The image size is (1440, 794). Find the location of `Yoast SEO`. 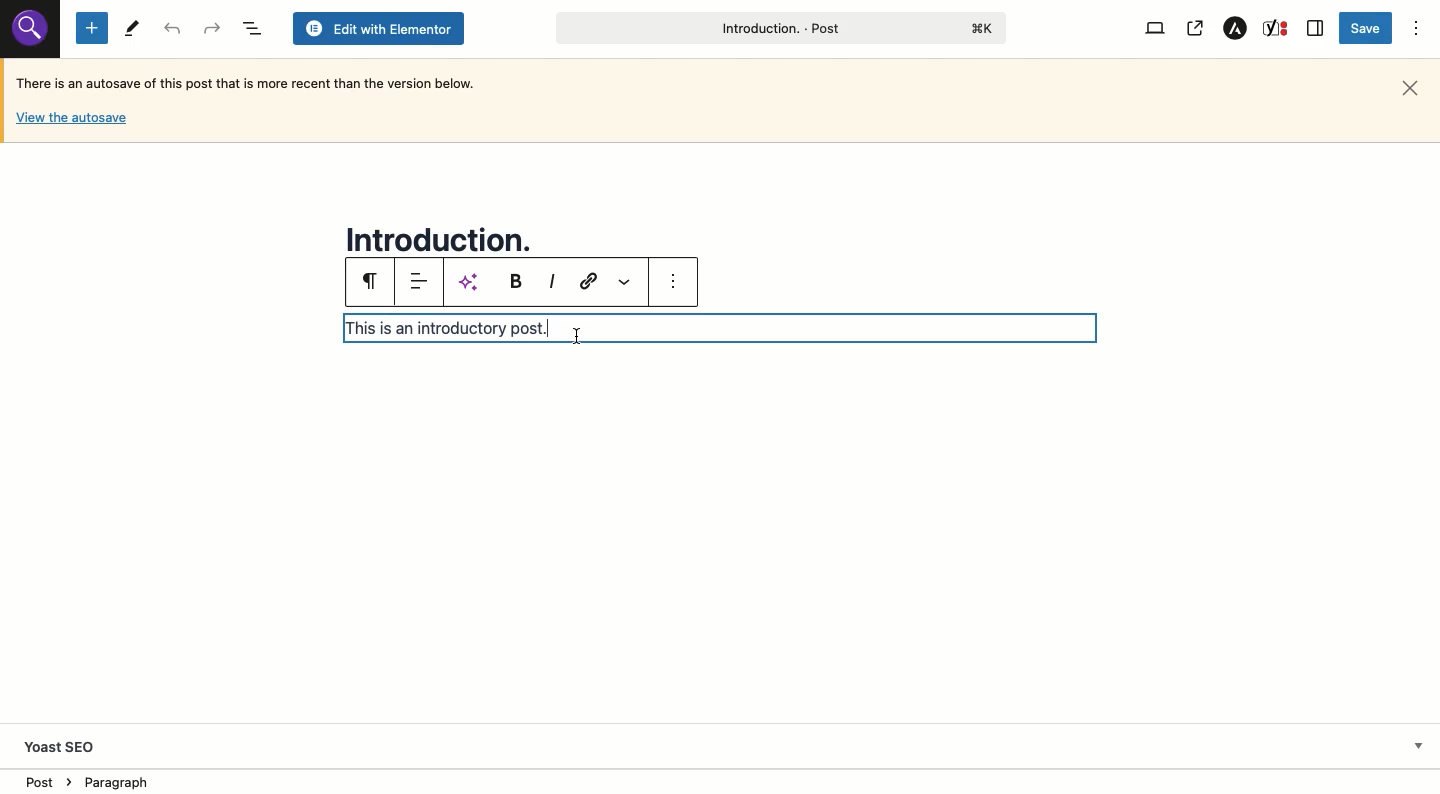

Yoast SEO is located at coordinates (727, 749).